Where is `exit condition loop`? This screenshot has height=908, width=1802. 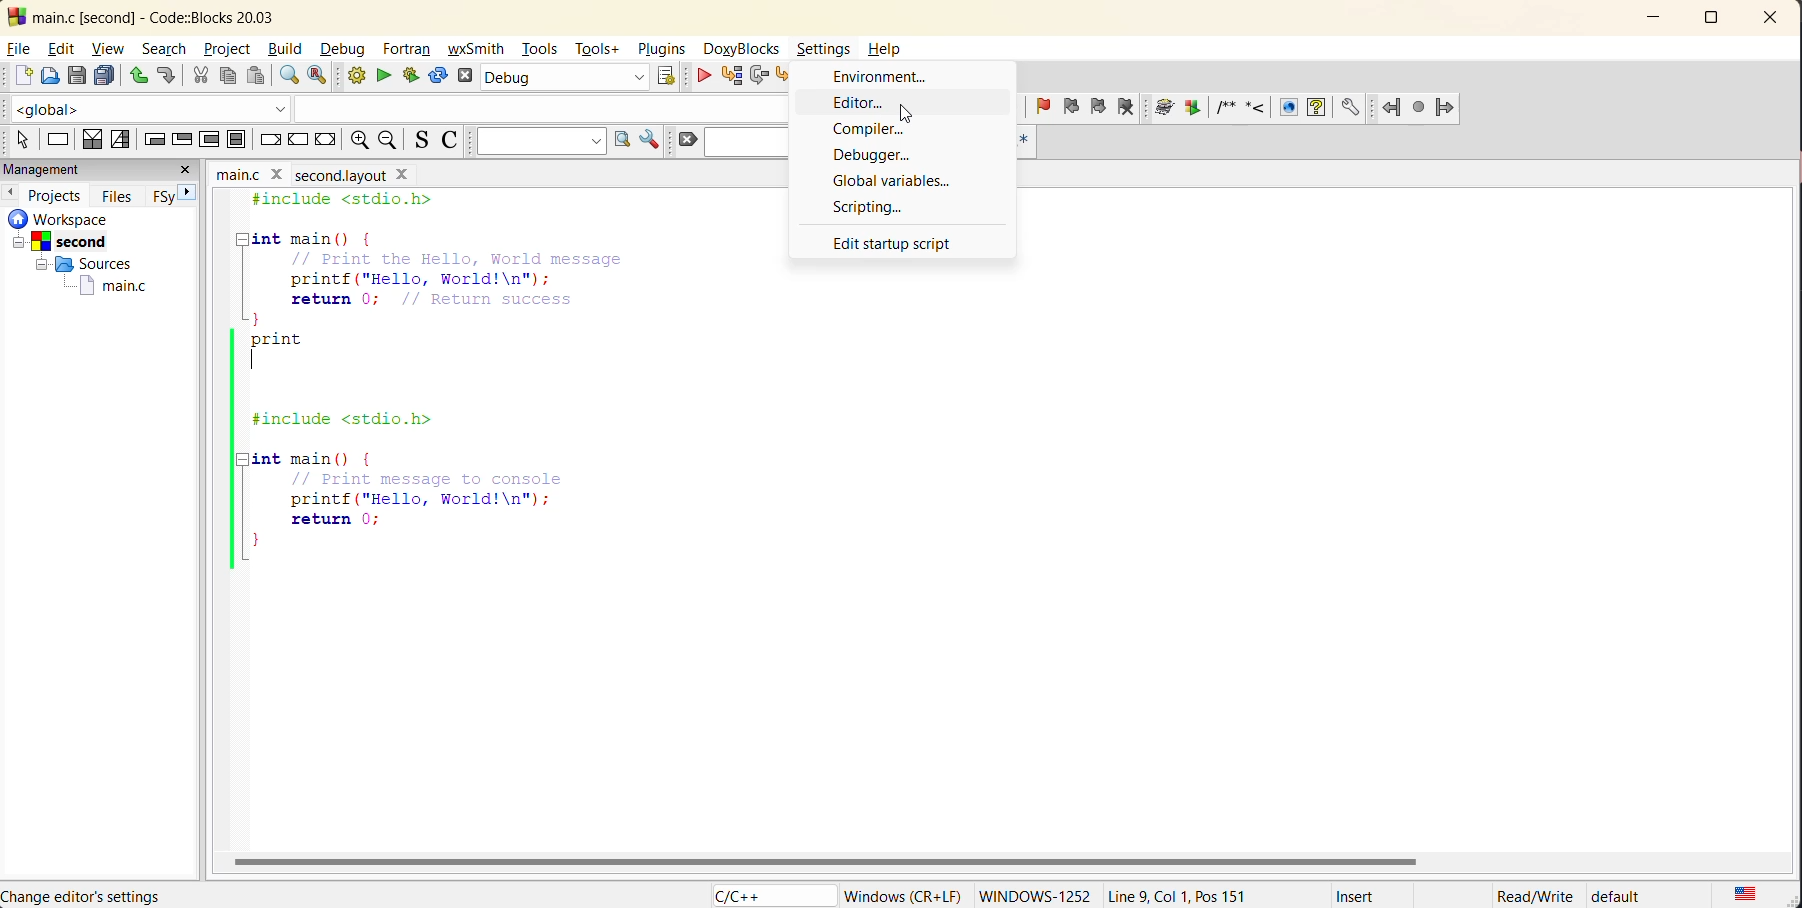 exit condition loop is located at coordinates (181, 138).